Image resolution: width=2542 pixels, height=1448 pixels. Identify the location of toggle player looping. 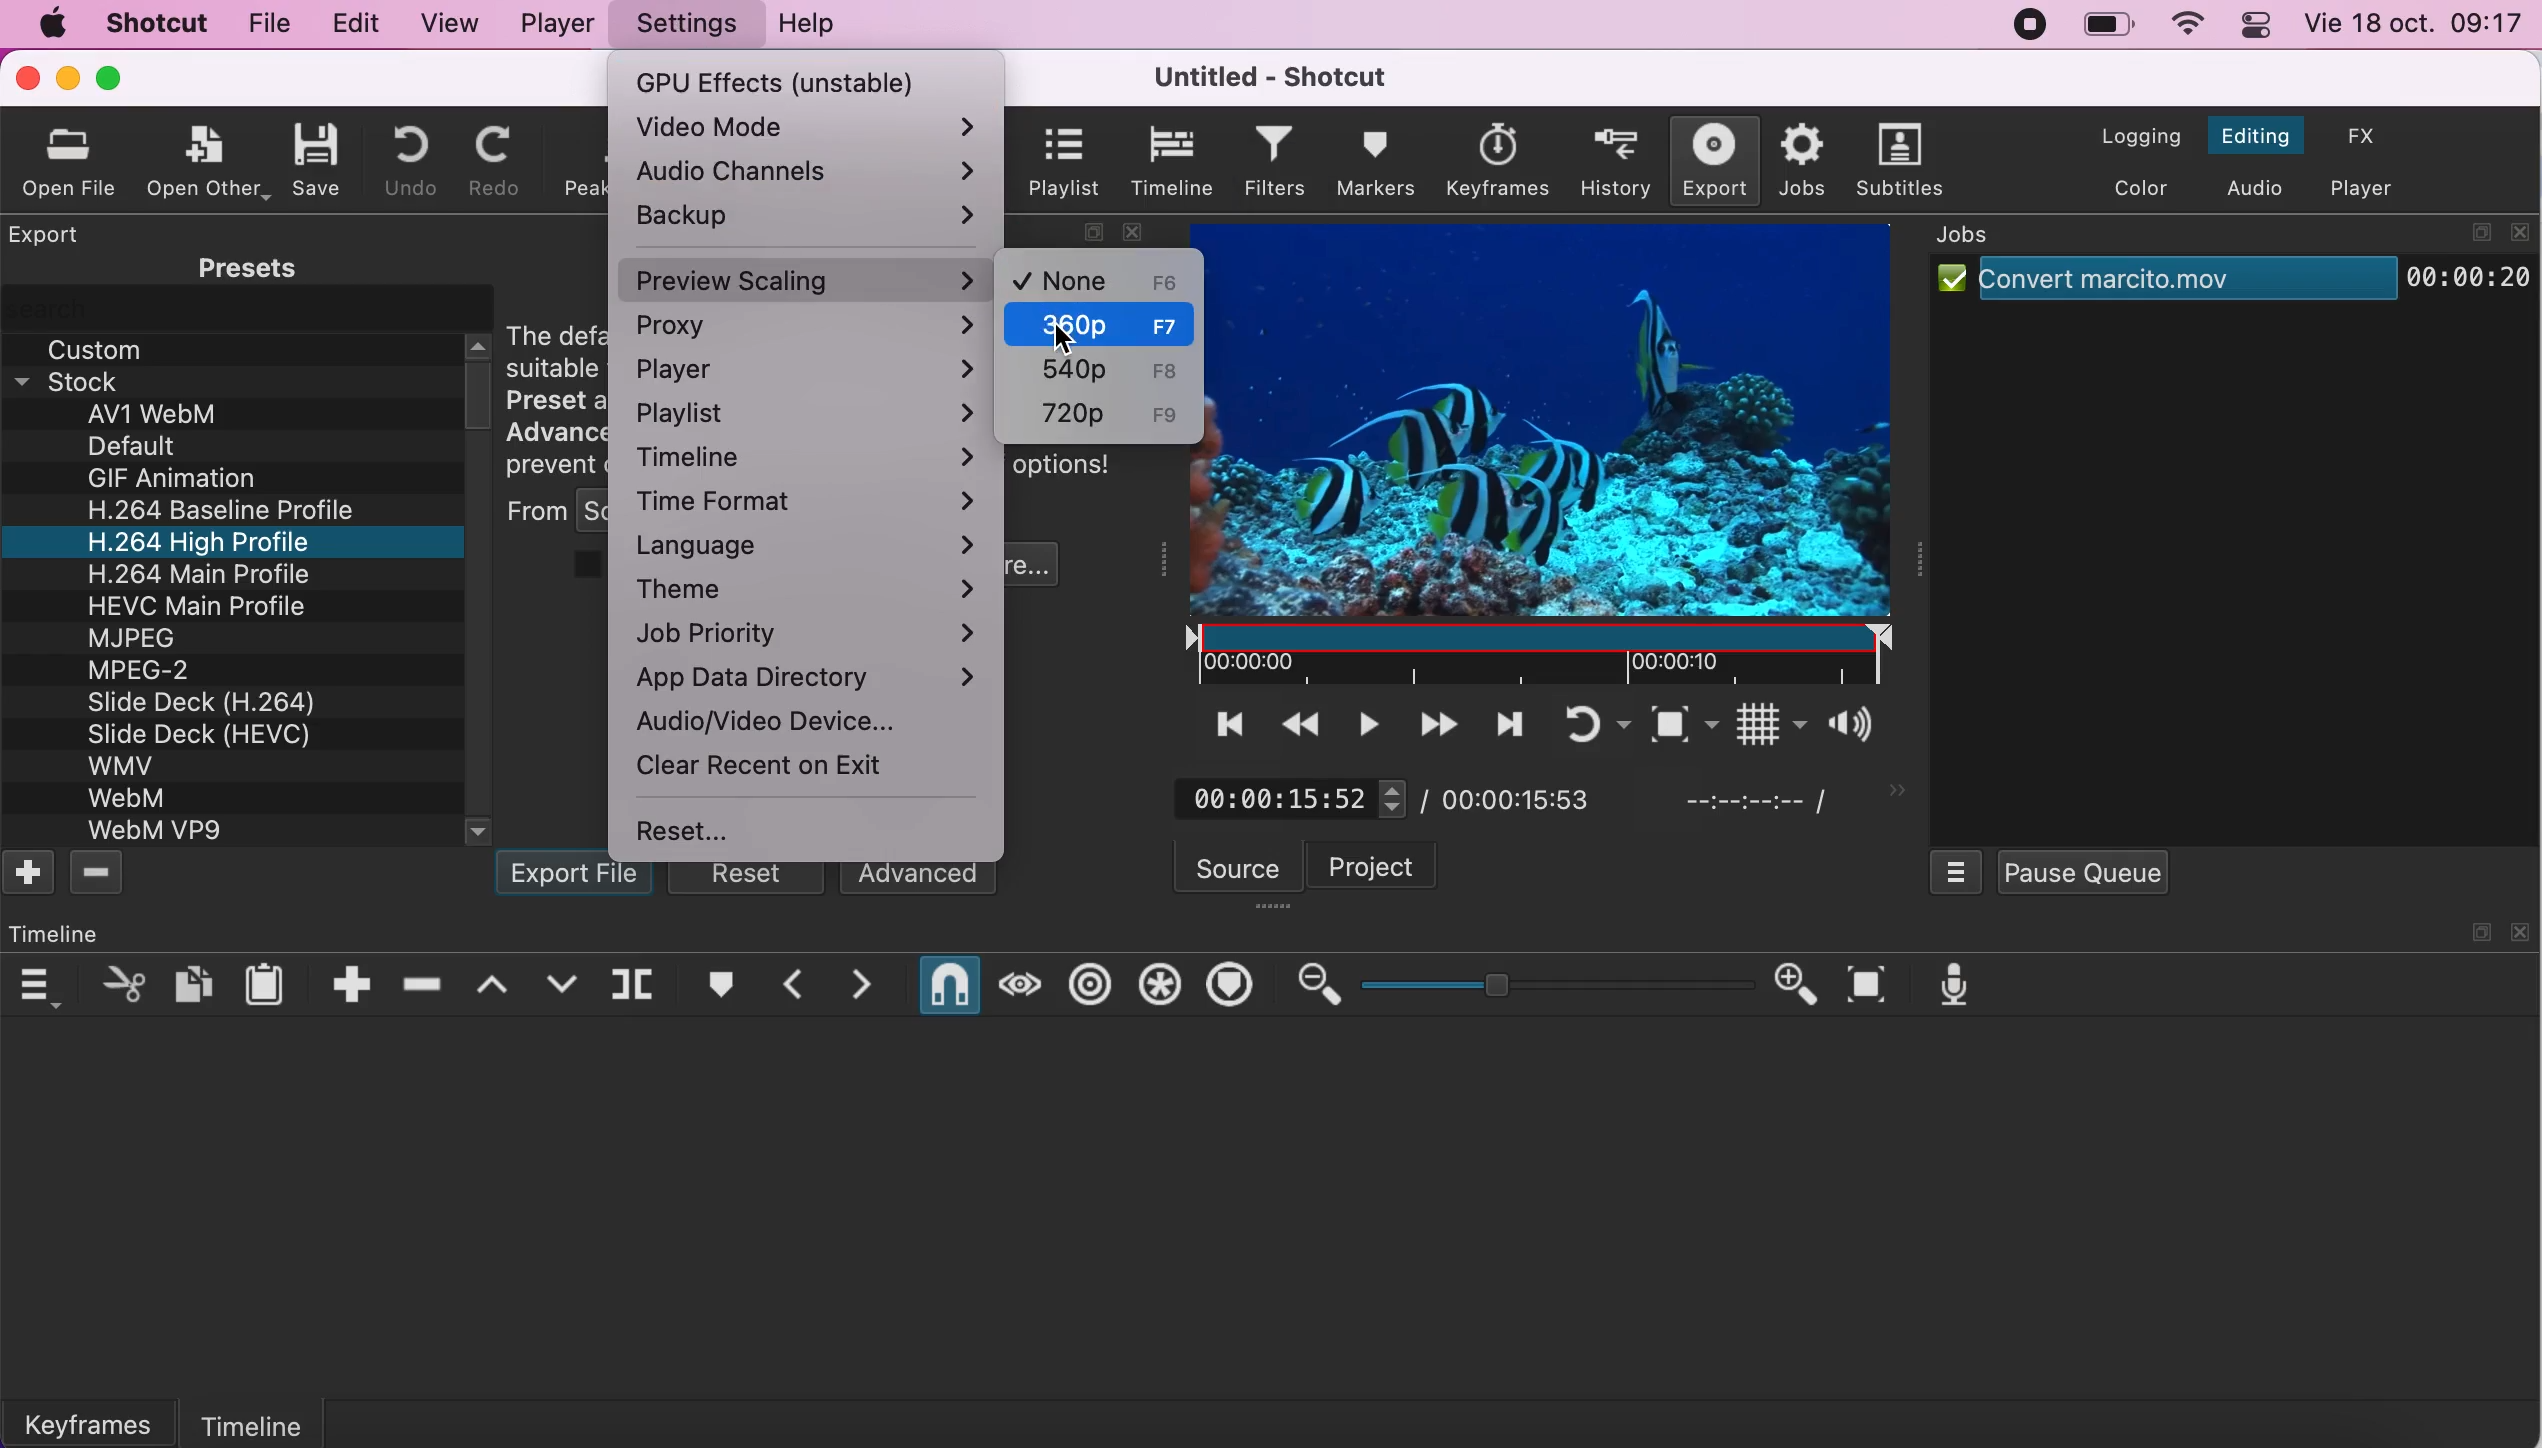
(1574, 723).